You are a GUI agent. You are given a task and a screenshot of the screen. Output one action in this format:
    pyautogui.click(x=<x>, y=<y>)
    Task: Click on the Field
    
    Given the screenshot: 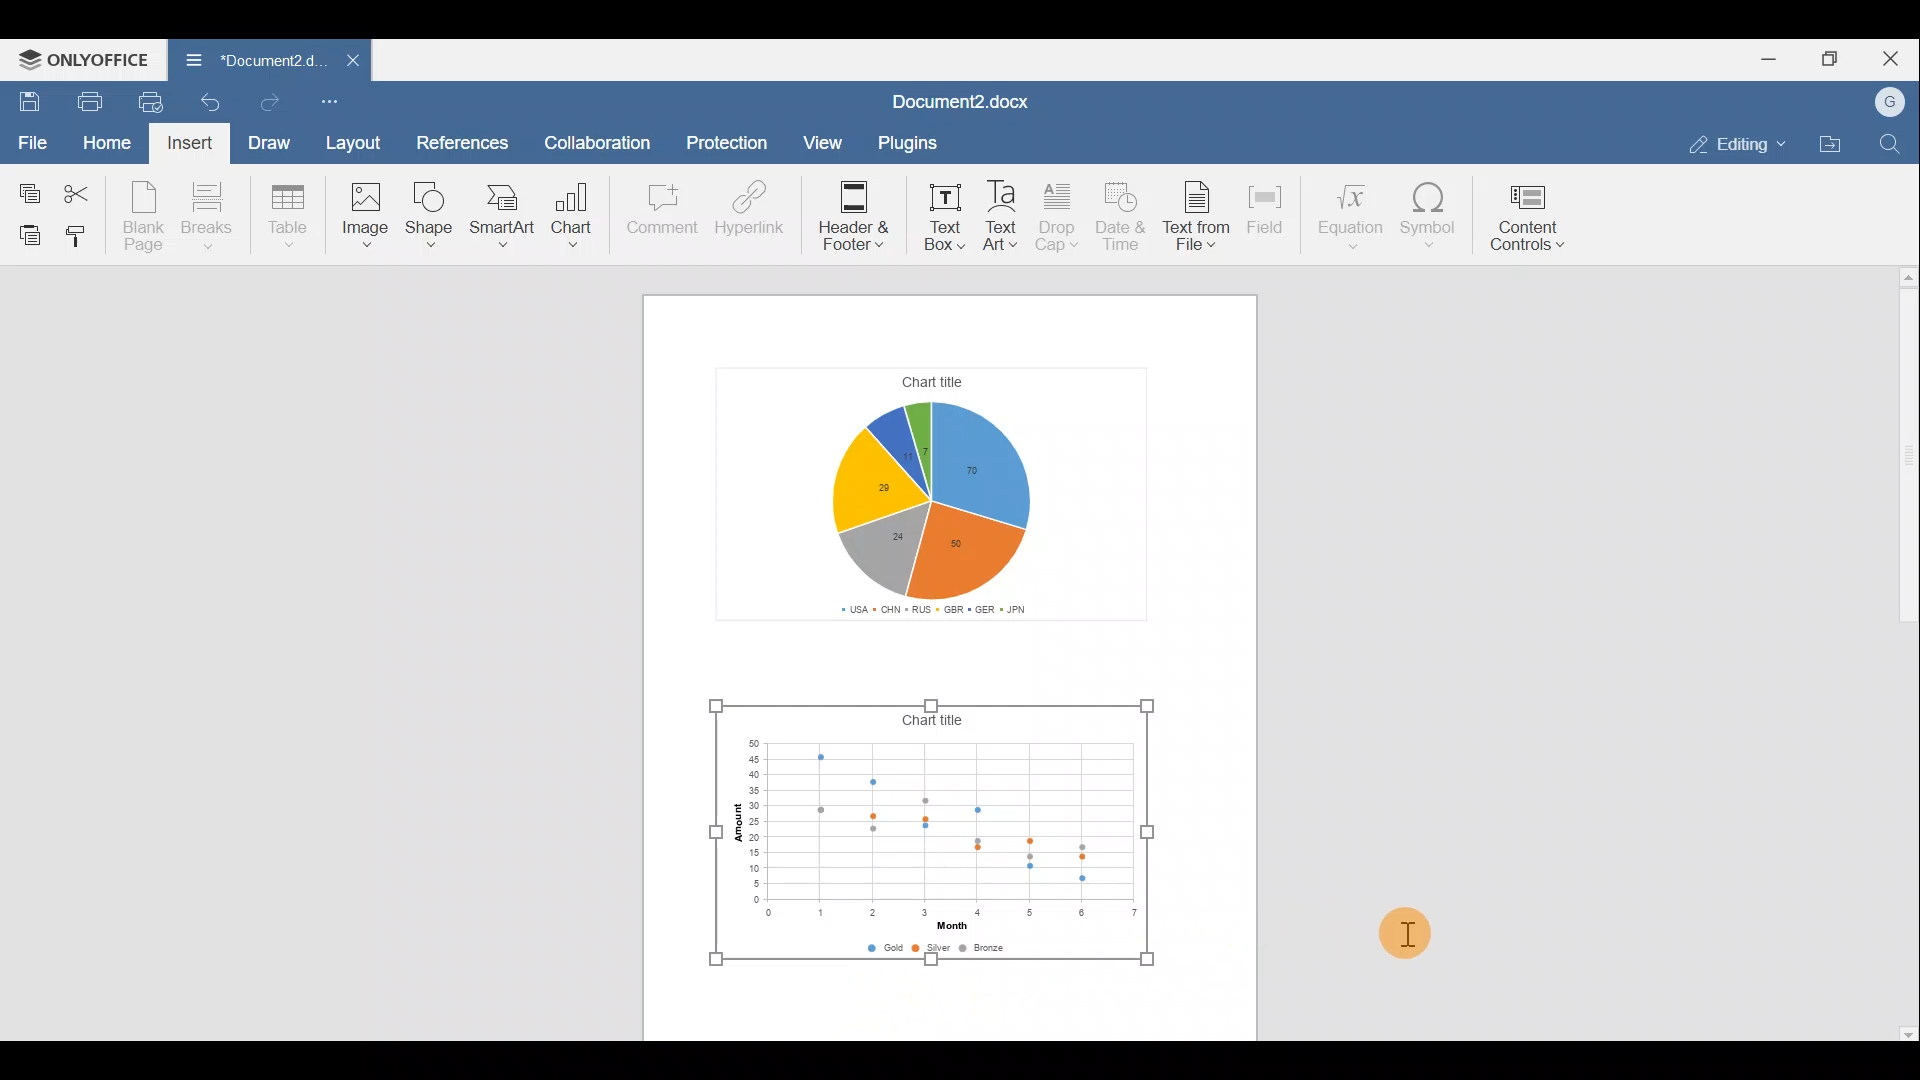 What is the action you would take?
    pyautogui.click(x=1268, y=213)
    